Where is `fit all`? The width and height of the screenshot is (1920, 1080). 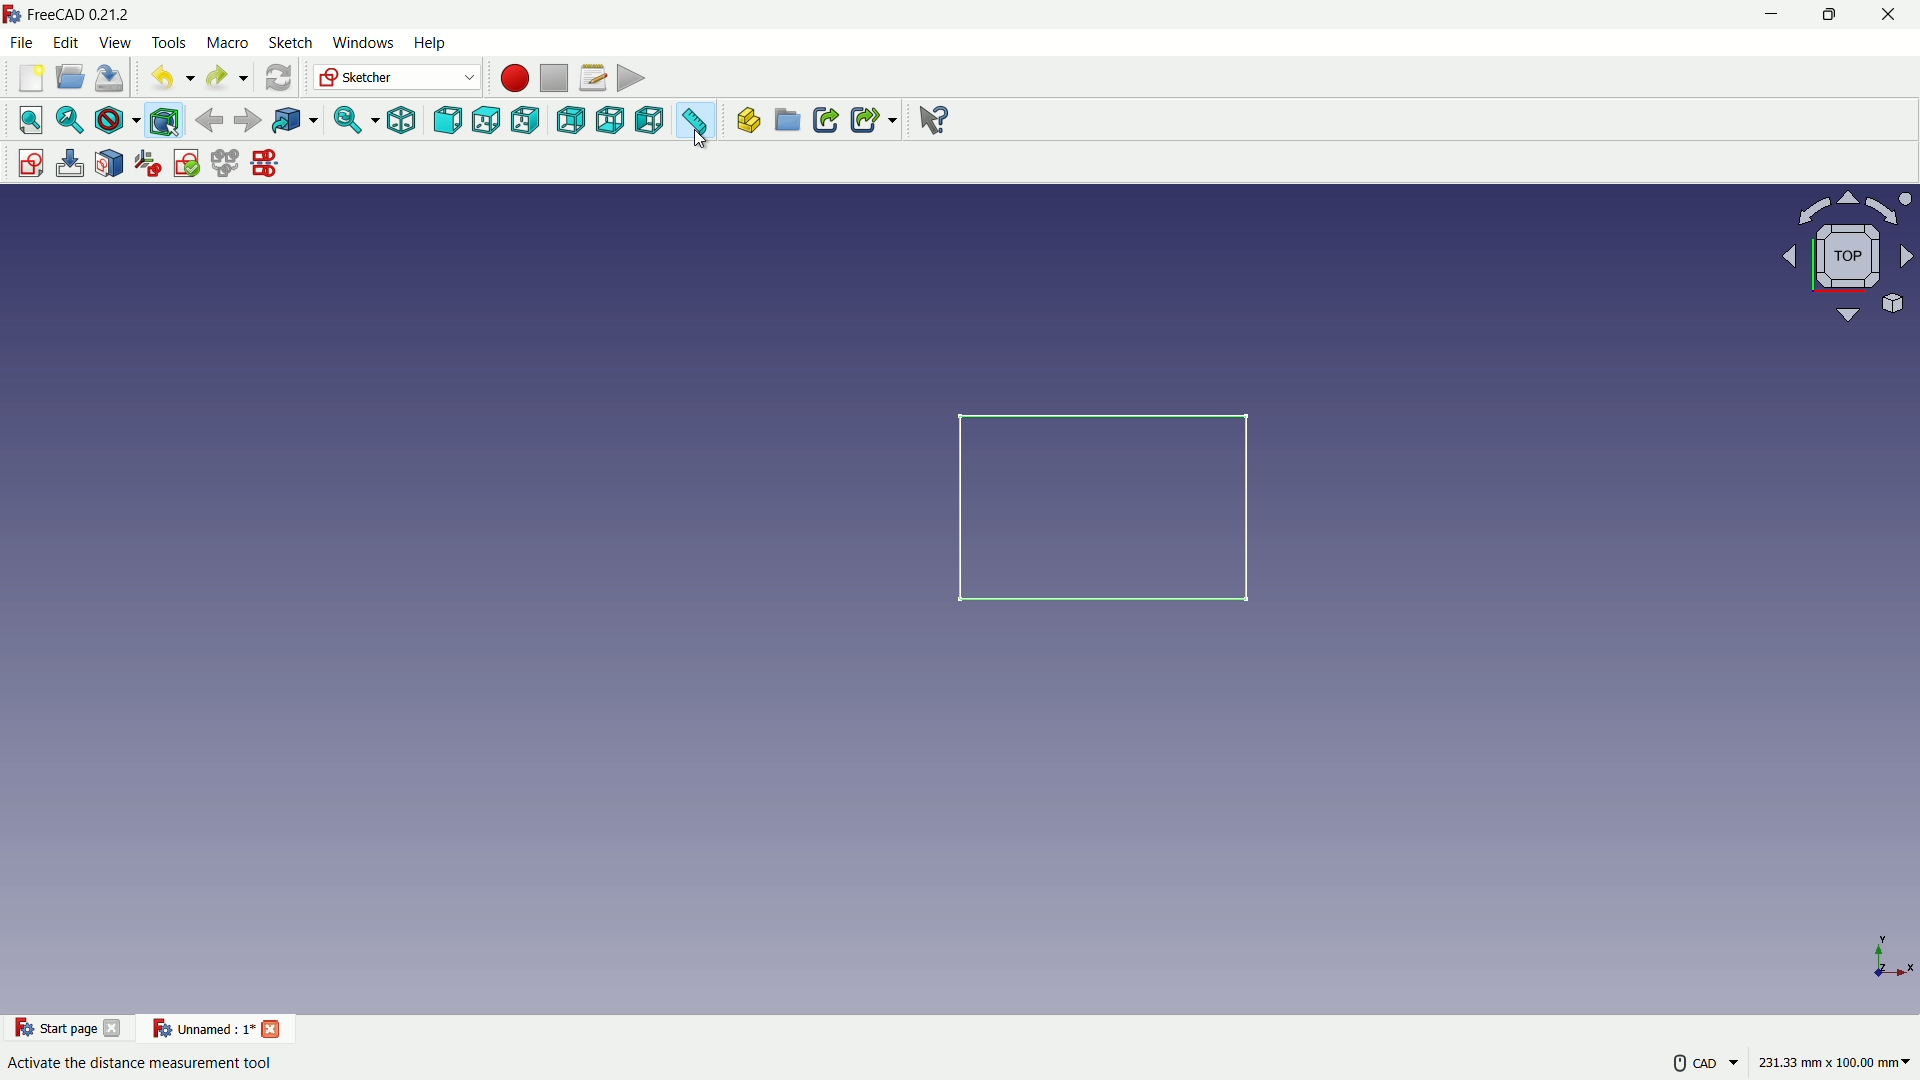
fit all is located at coordinates (26, 120).